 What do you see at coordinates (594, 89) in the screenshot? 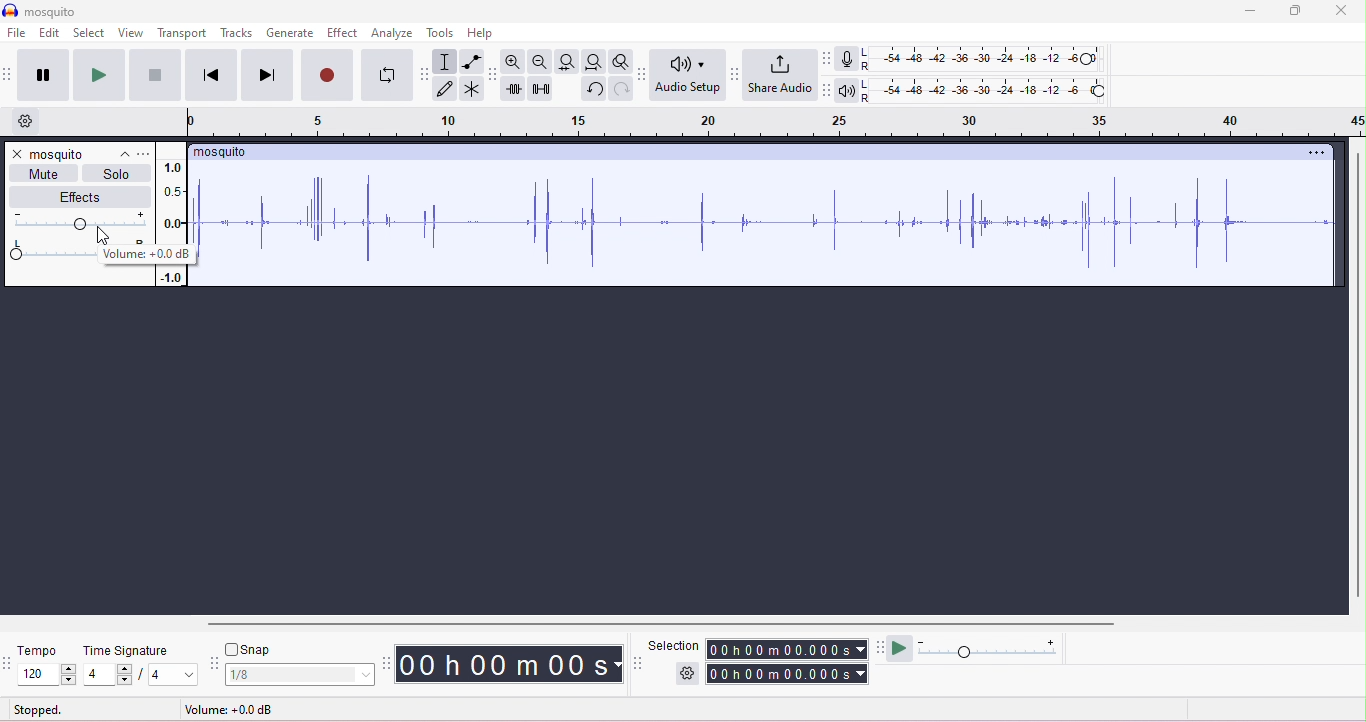
I see `undo` at bounding box center [594, 89].